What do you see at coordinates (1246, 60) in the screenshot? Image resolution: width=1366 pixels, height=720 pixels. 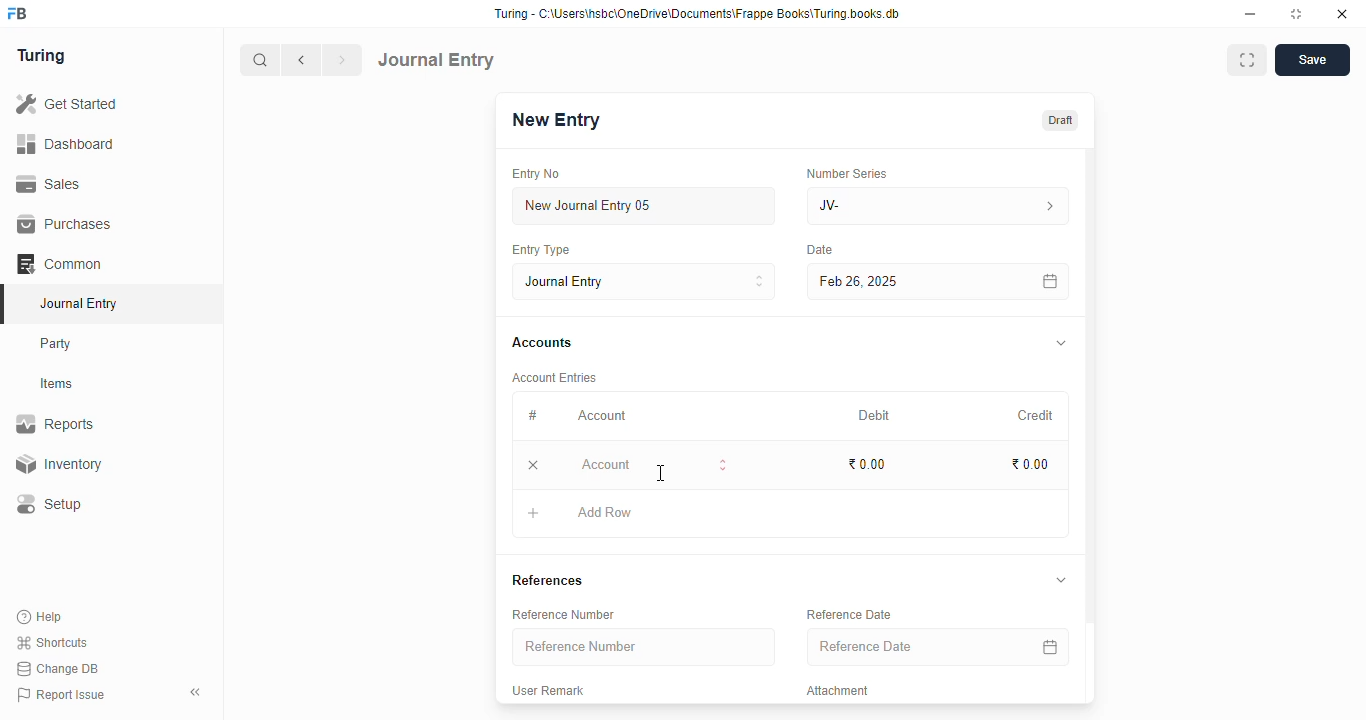 I see `toggle between form and full width` at bounding box center [1246, 60].